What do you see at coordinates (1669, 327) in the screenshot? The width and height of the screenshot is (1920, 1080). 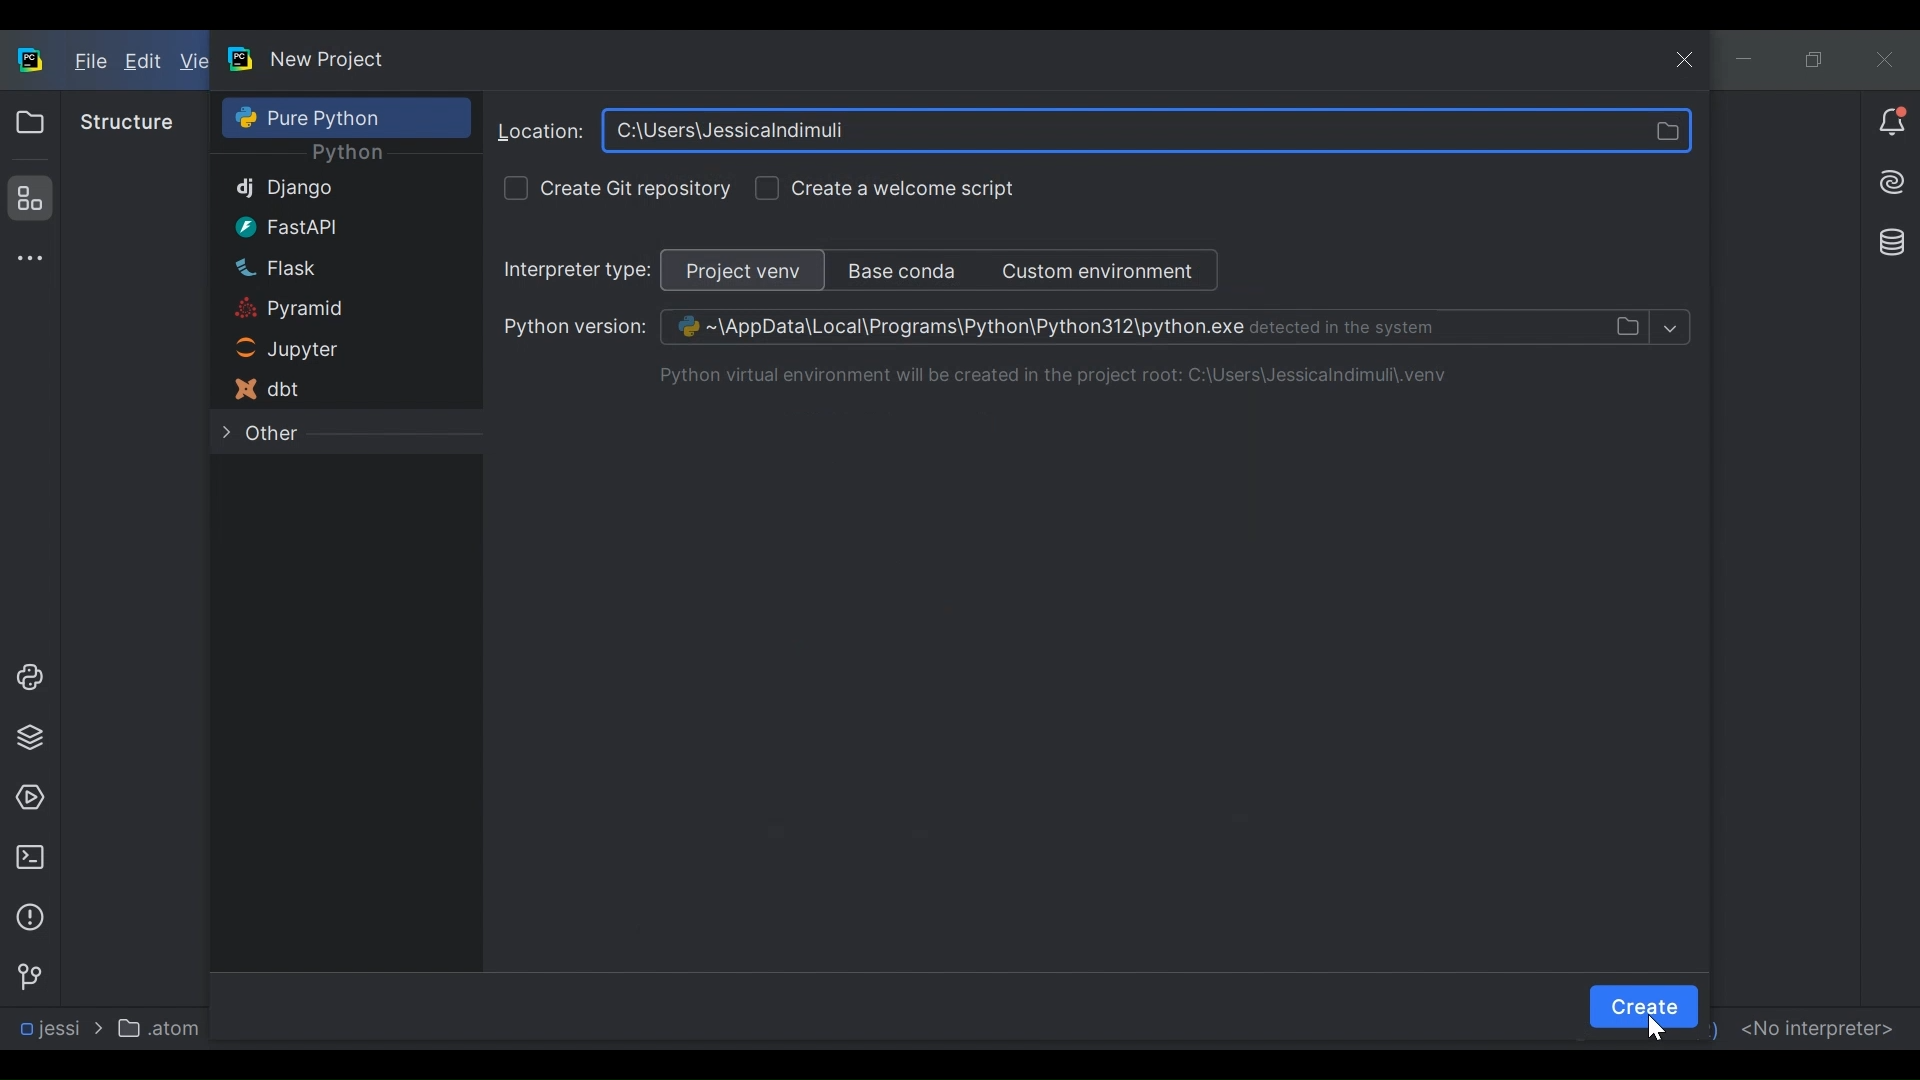 I see `show` at bounding box center [1669, 327].